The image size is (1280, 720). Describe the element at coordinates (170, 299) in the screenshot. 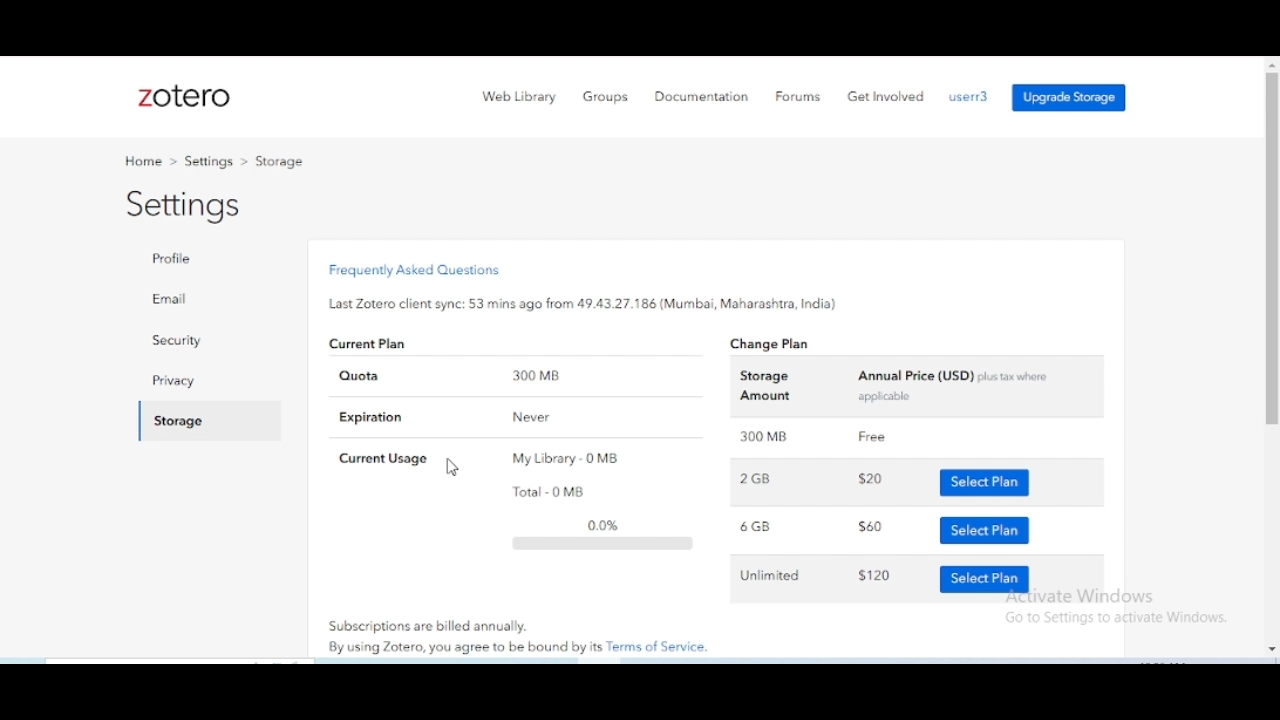

I see `email` at that location.